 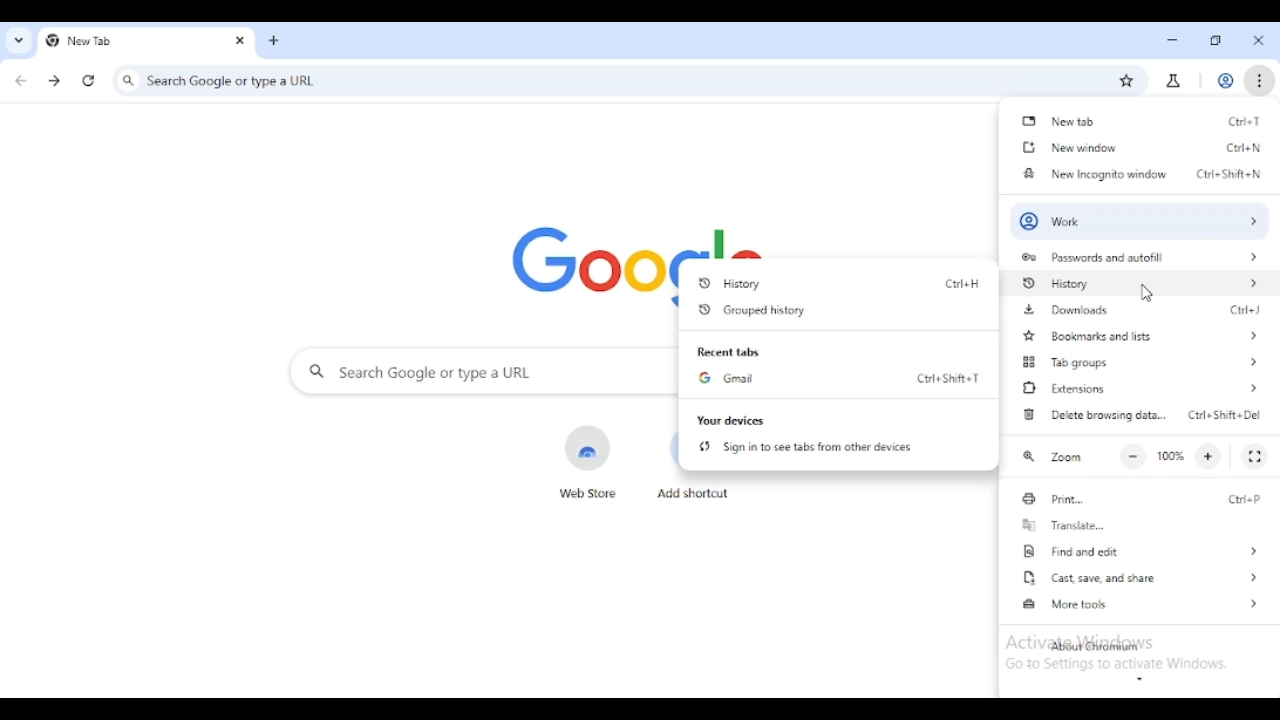 I want to click on click to go forward, so click(x=54, y=81).